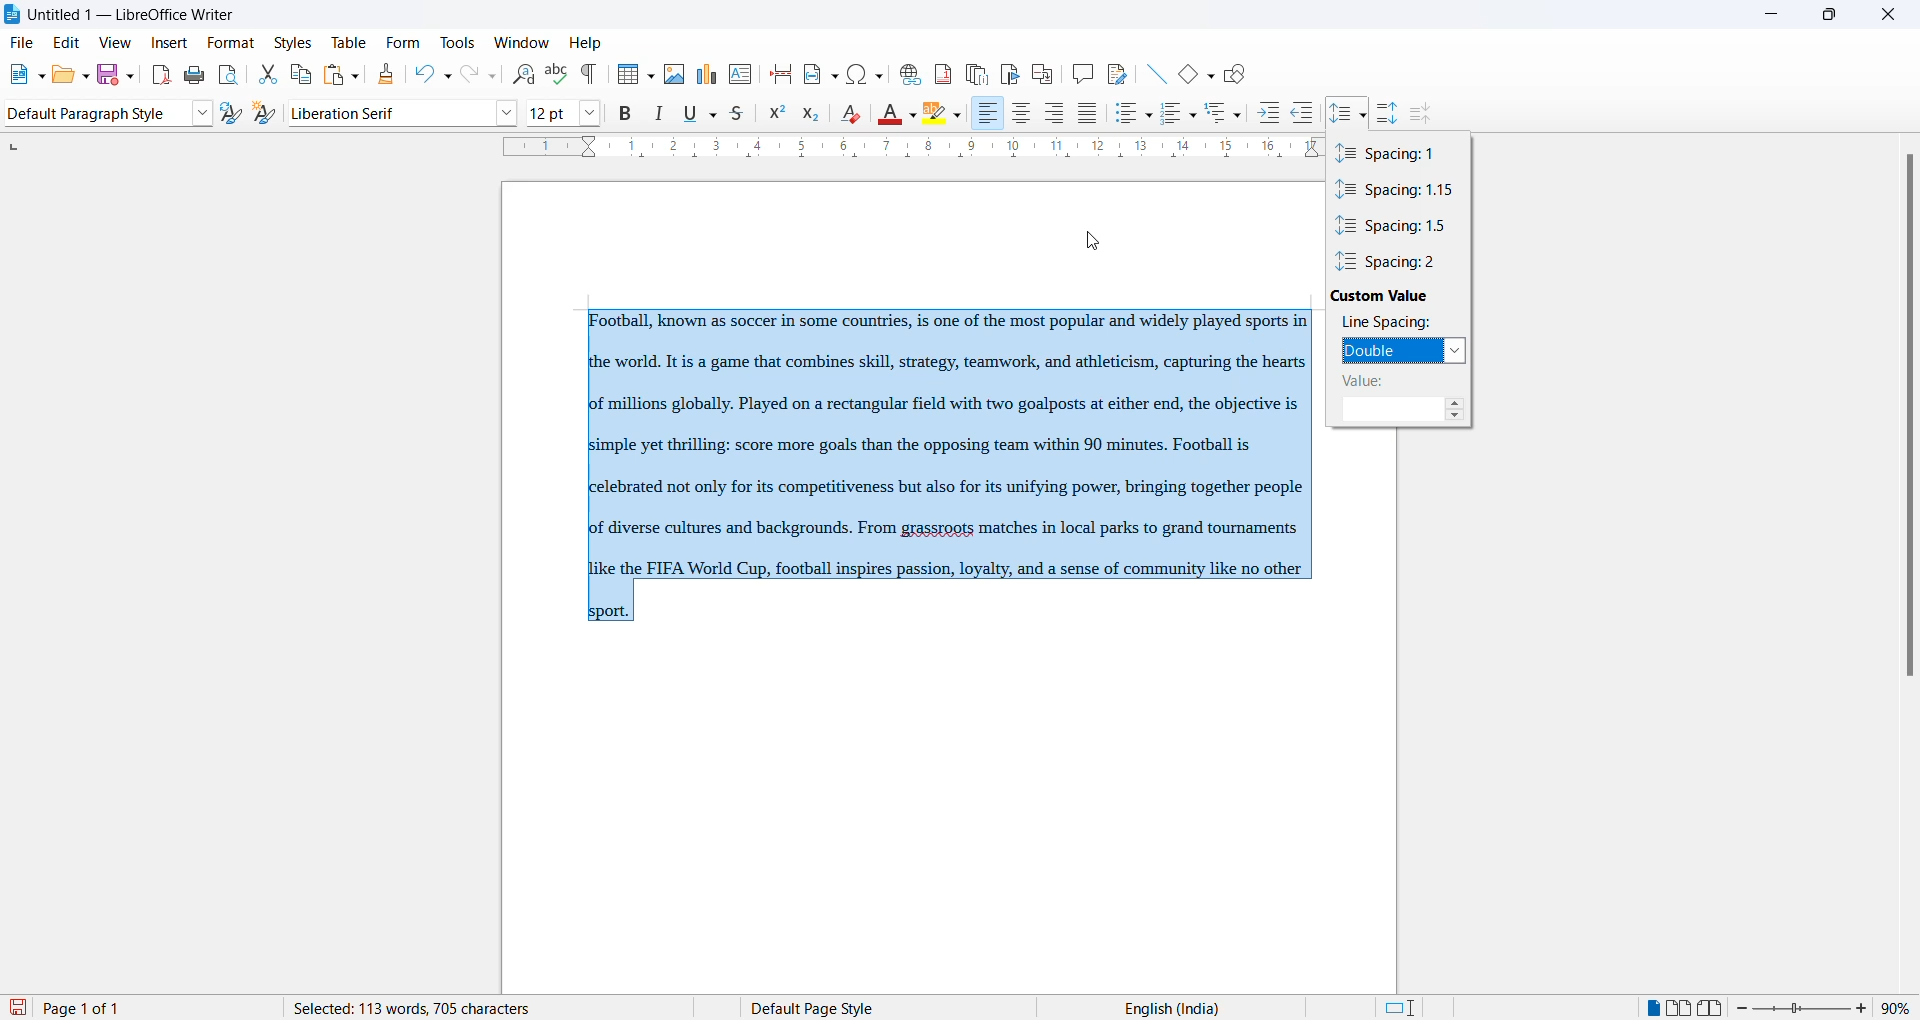 The image size is (1920, 1020). I want to click on strike through, so click(737, 112).